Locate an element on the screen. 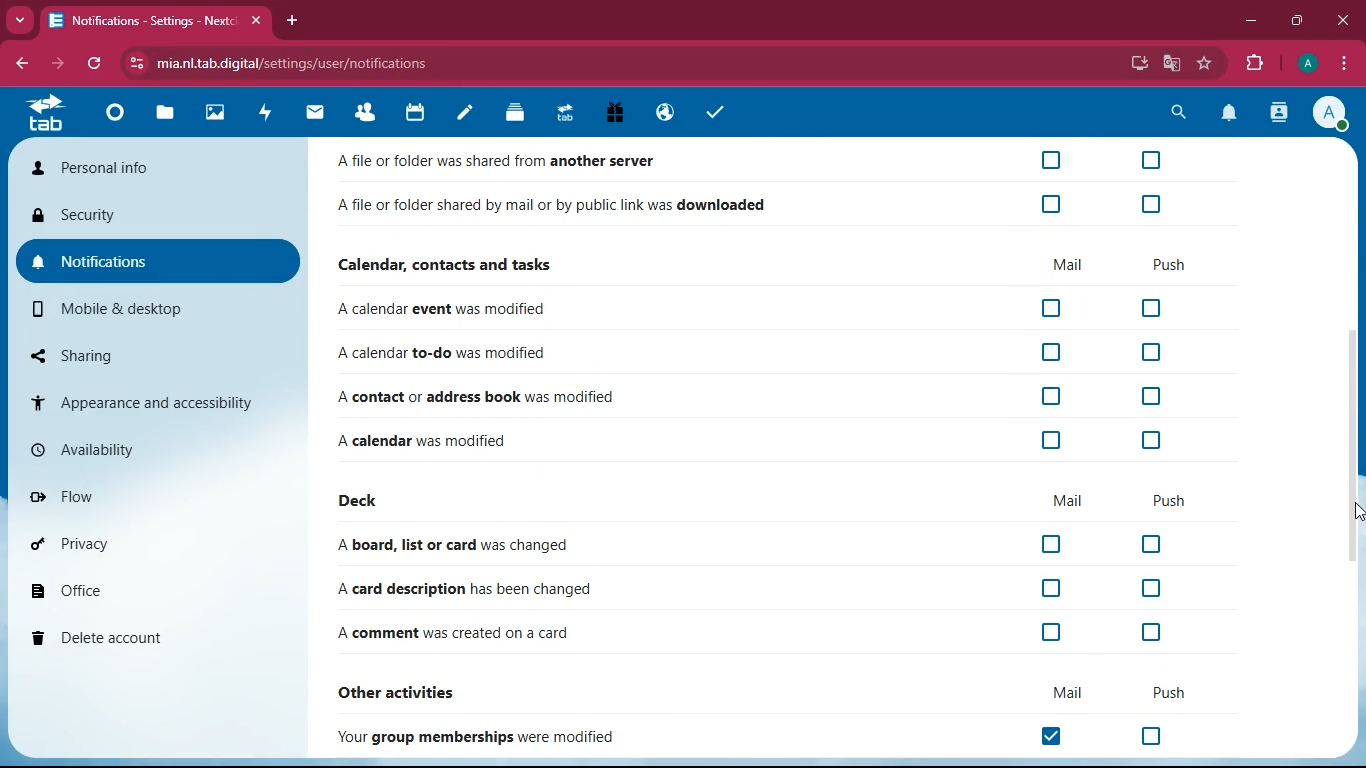 This screenshot has width=1366, height=768. maximize is located at coordinates (1296, 21).